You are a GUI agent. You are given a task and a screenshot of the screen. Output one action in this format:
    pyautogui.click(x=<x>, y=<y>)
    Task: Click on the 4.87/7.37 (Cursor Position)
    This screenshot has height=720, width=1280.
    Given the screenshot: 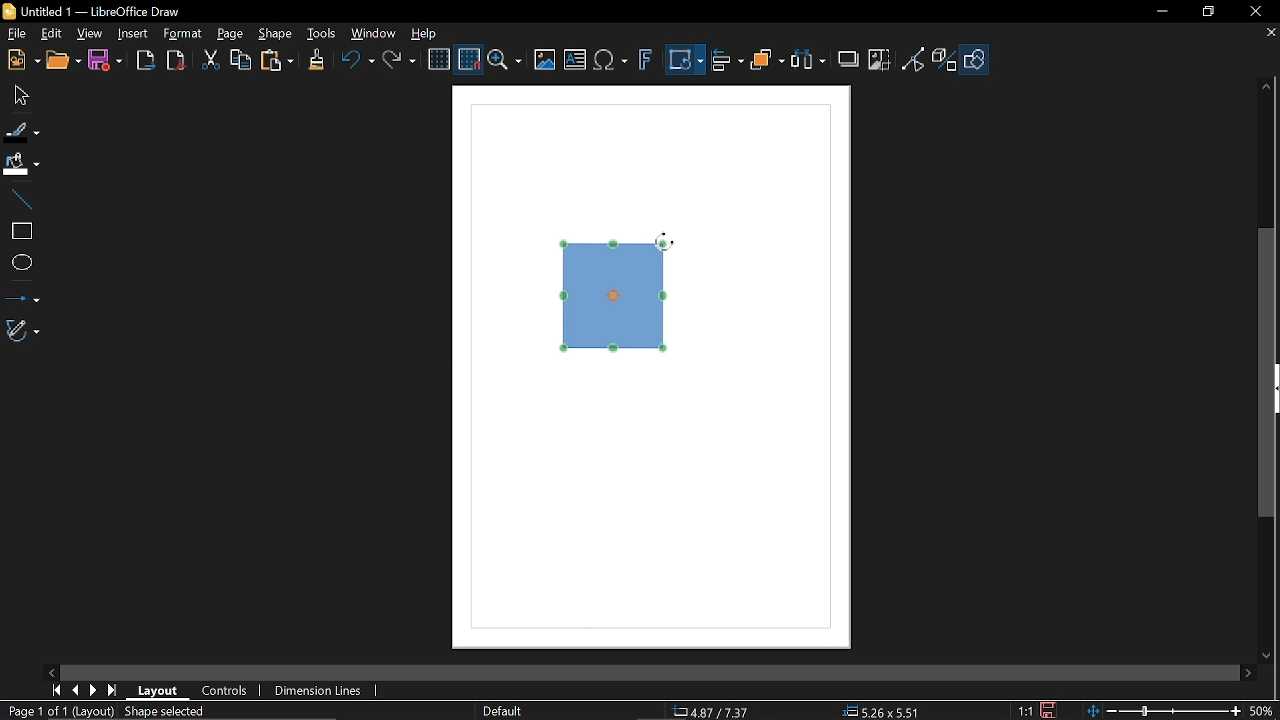 What is the action you would take?
    pyautogui.click(x=710, y=710)
    